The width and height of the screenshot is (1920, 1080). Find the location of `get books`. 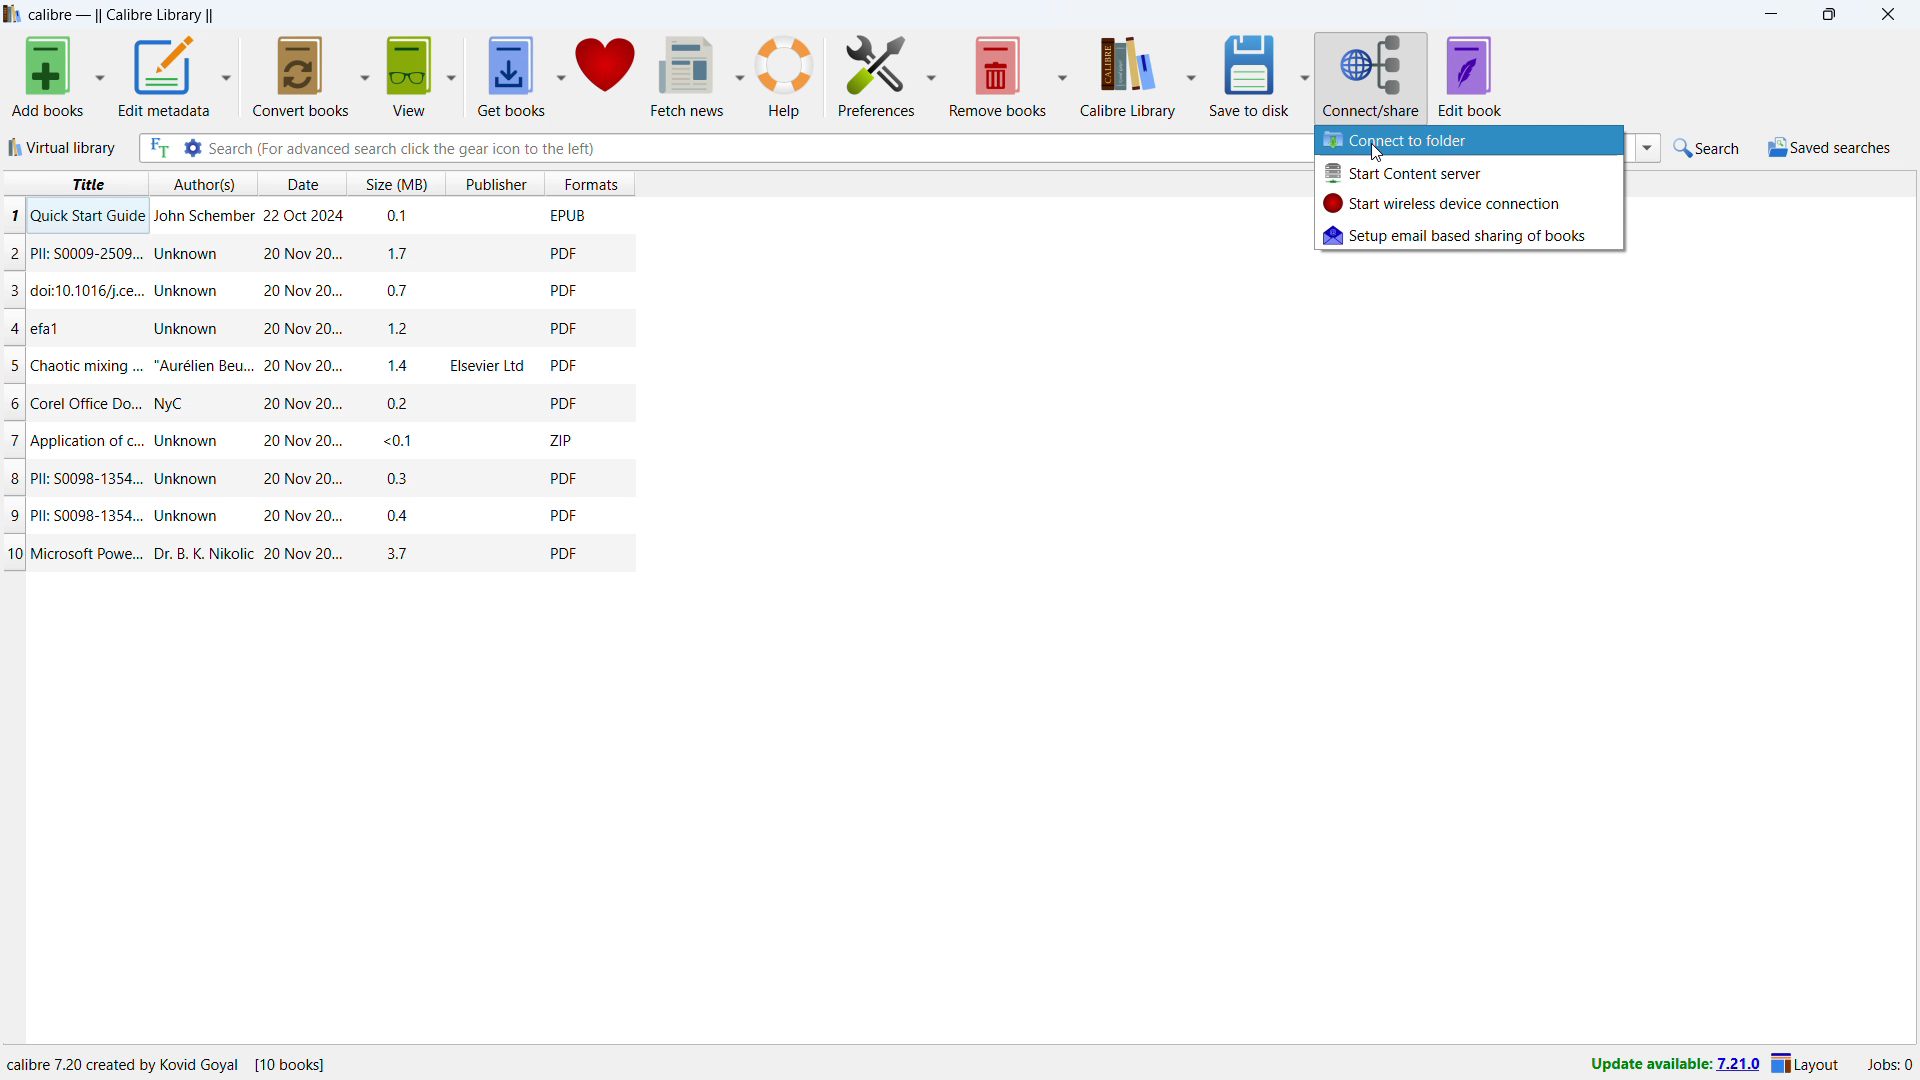

get books is located at coordinates (409, 76).